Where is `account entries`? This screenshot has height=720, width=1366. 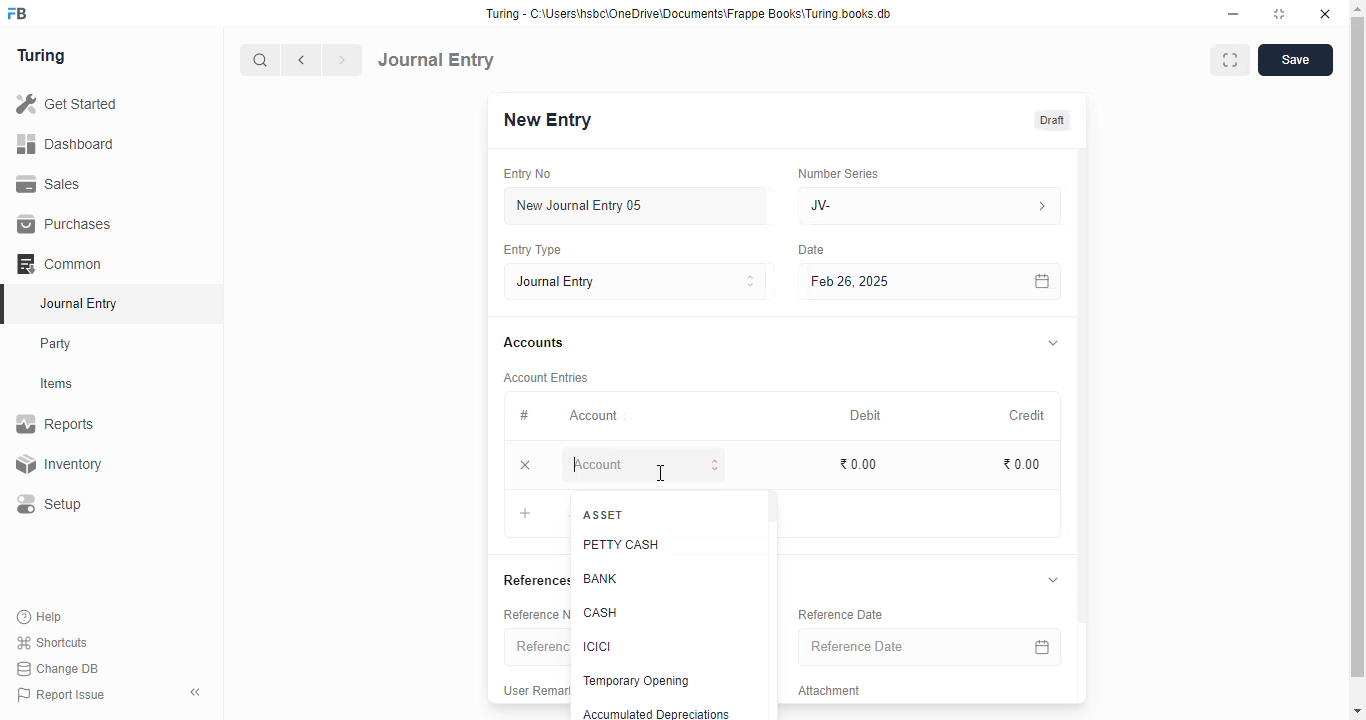
account entries is located at coordinates (546, 377).